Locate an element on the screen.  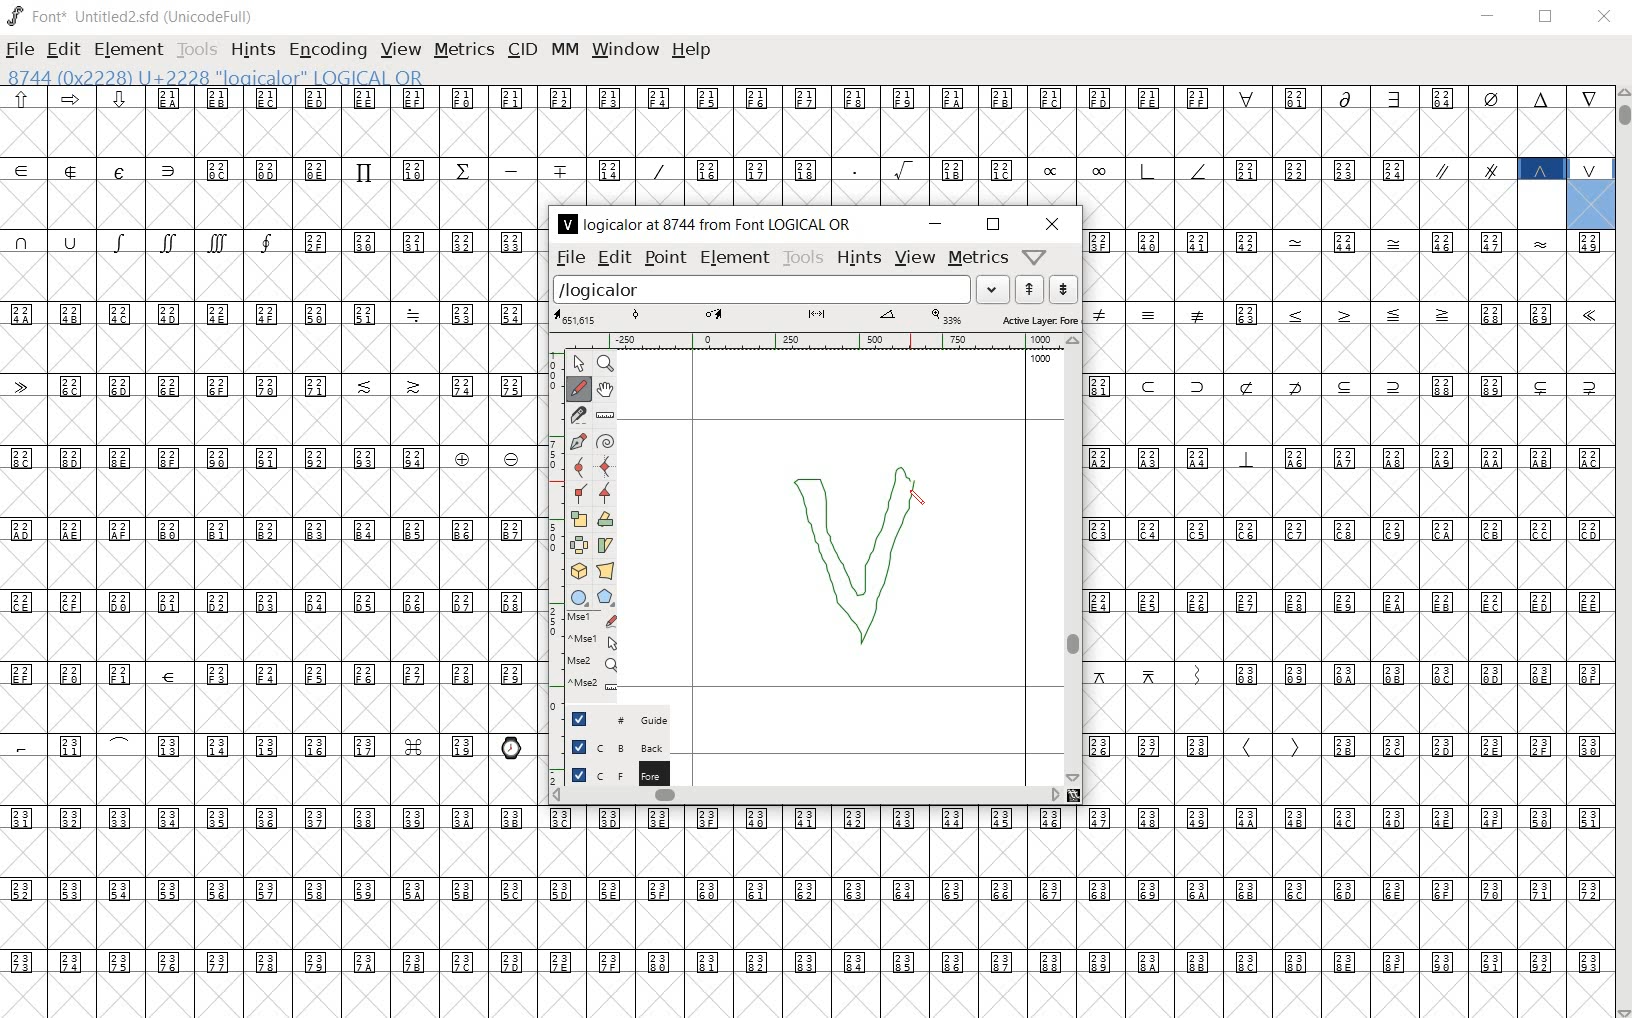
view is located at coordinates (401, 50).